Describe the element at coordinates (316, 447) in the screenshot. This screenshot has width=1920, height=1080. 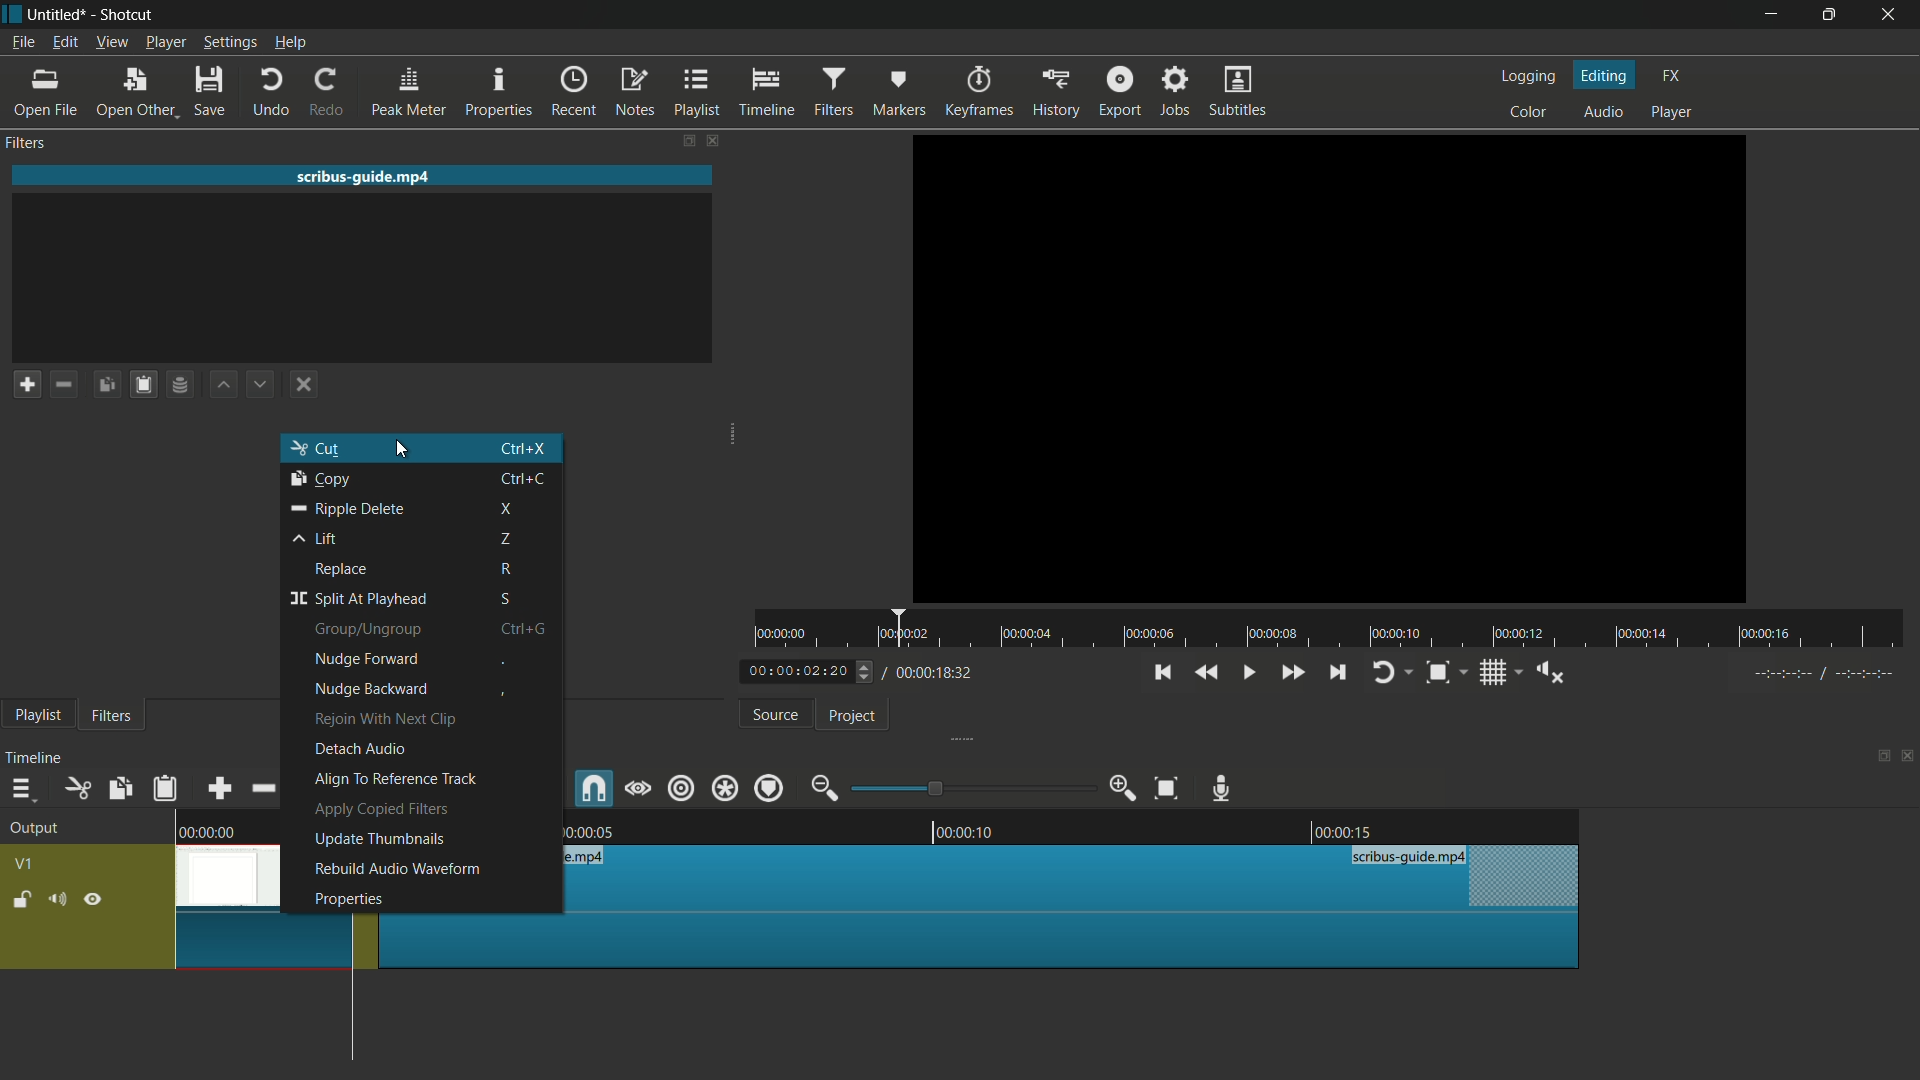
I see `cut` at that location.